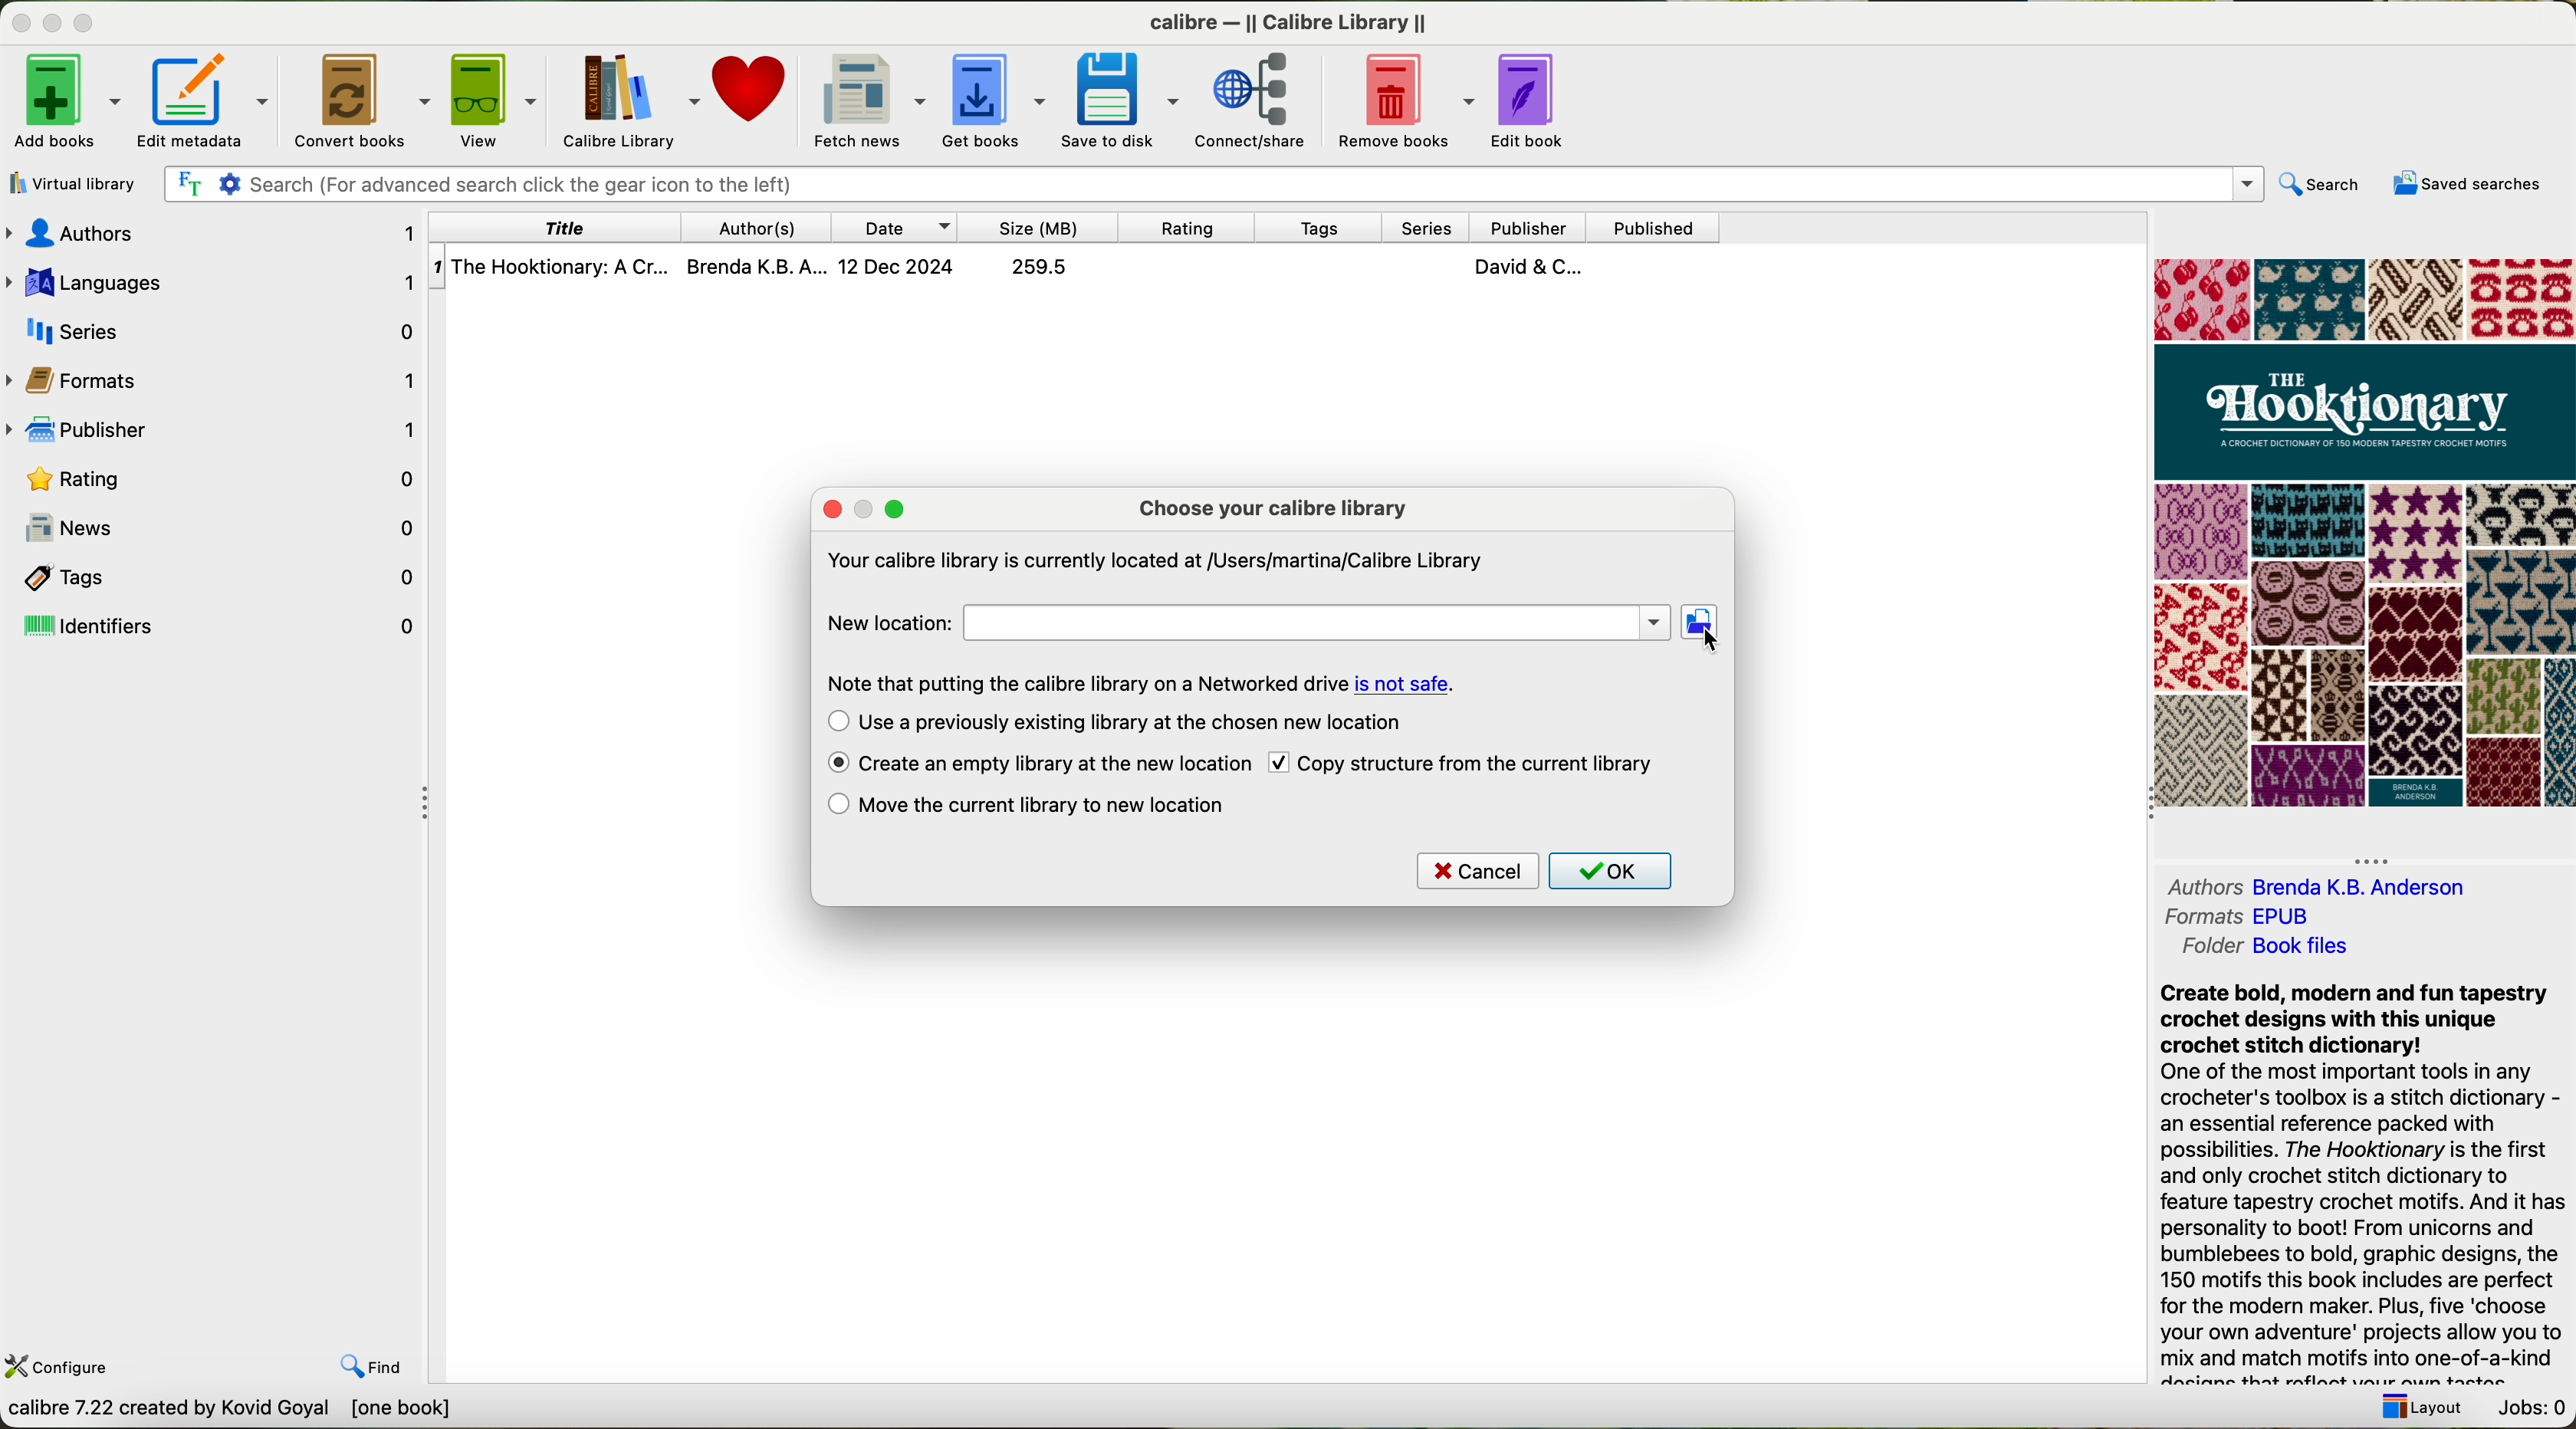 This screenshot has height=1429, width=2576. What do you see at coordinates (2465, 185) in the screenshot?
I see `saved searches` at bounding box center [2465, 185].